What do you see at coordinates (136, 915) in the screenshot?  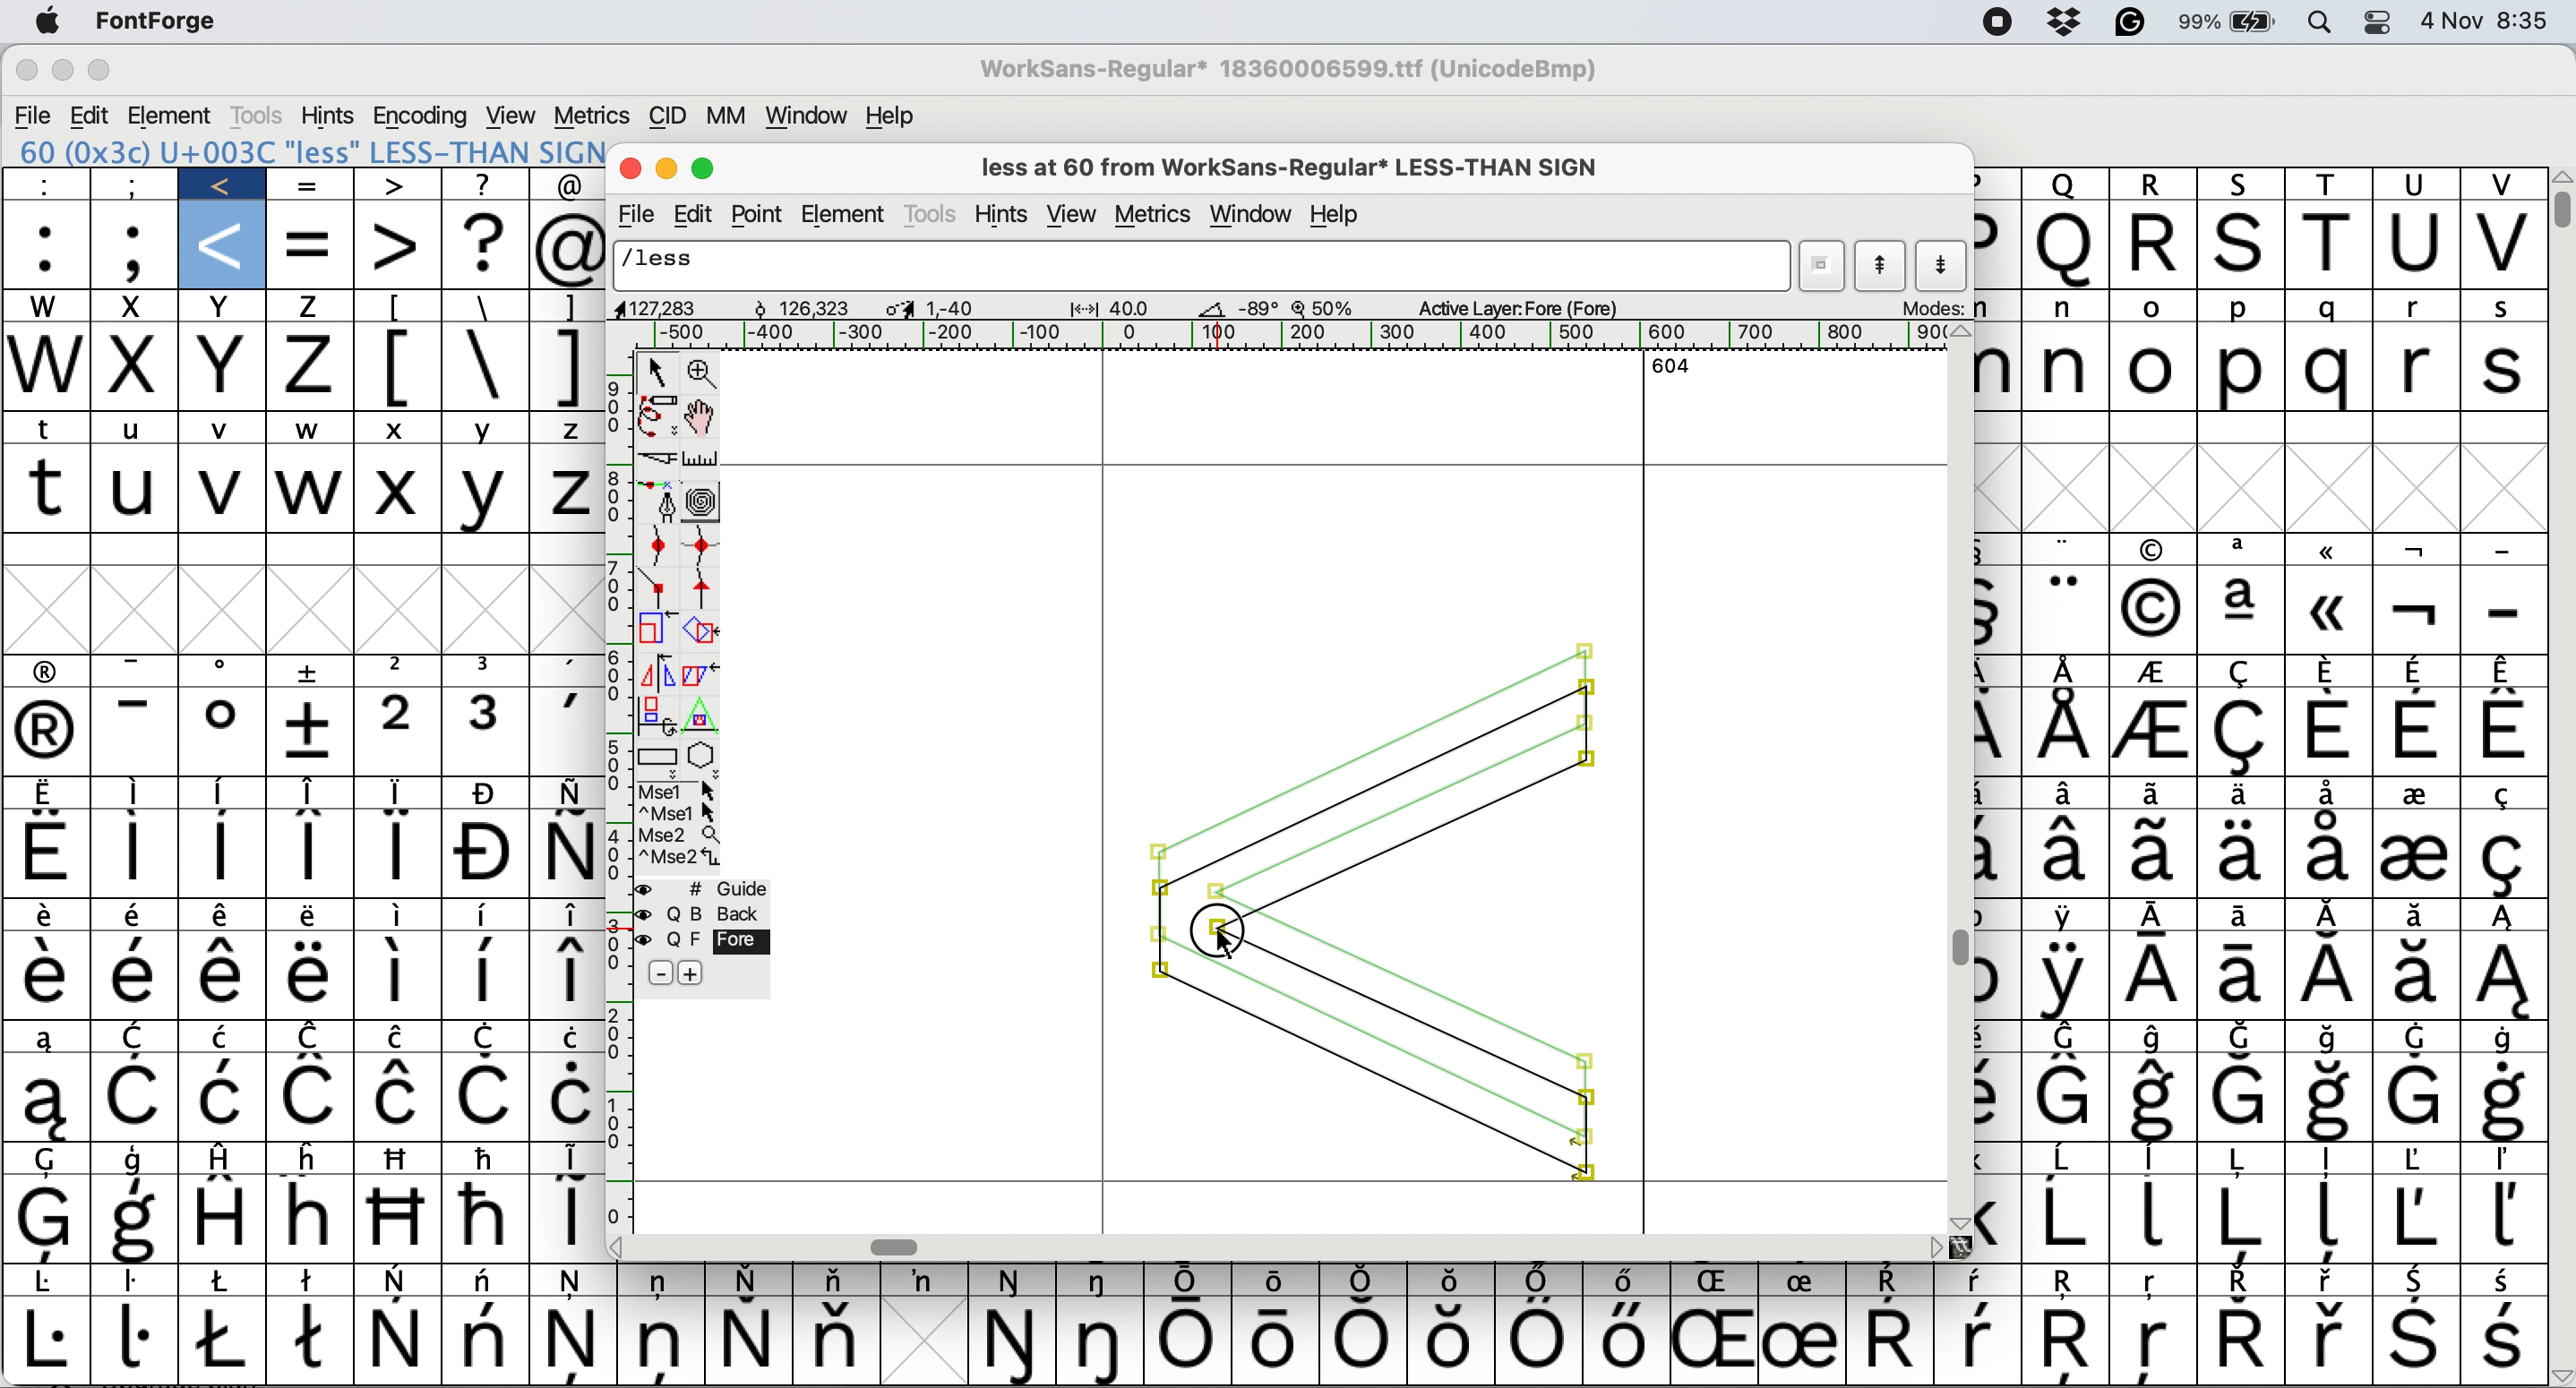 I see `Symbol` at bounding box center [136, 915].